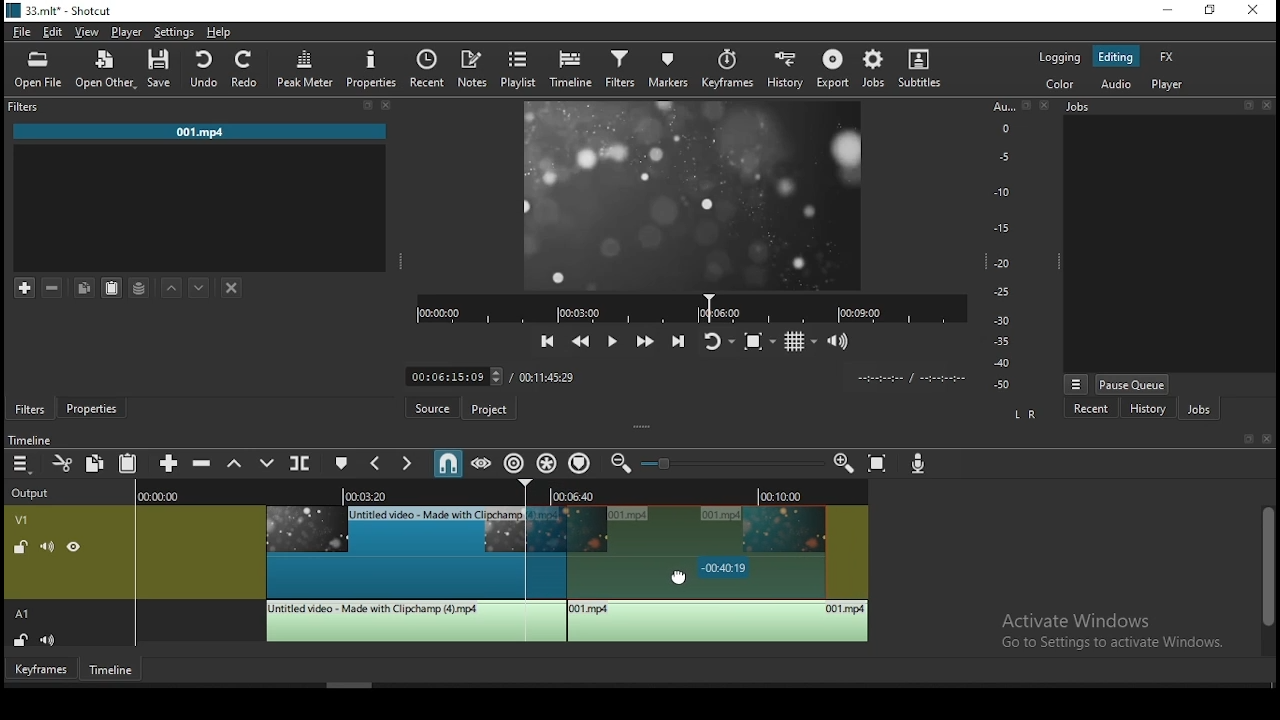  Describe the element at coordinates (127, 462) in the screenshot. I see `paste` at that location.